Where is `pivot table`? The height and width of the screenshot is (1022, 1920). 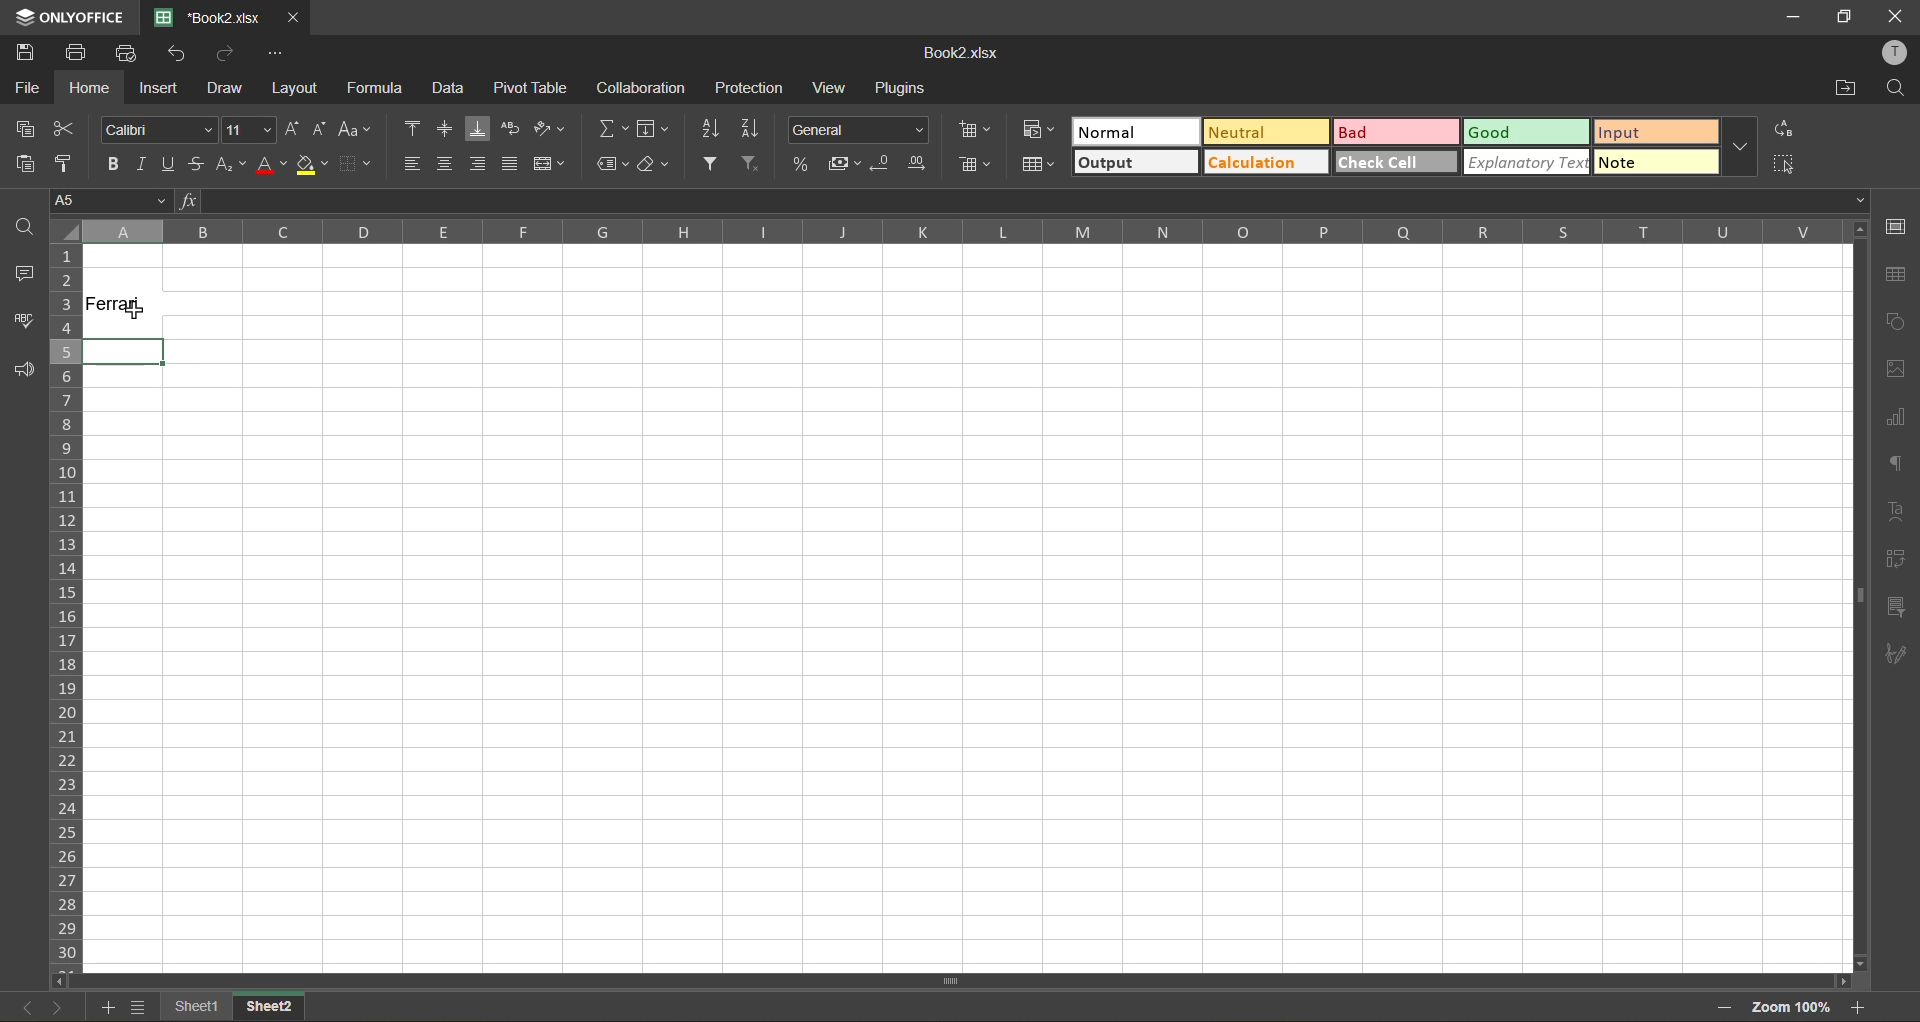 pivot table is located at coordinates (534, 88).